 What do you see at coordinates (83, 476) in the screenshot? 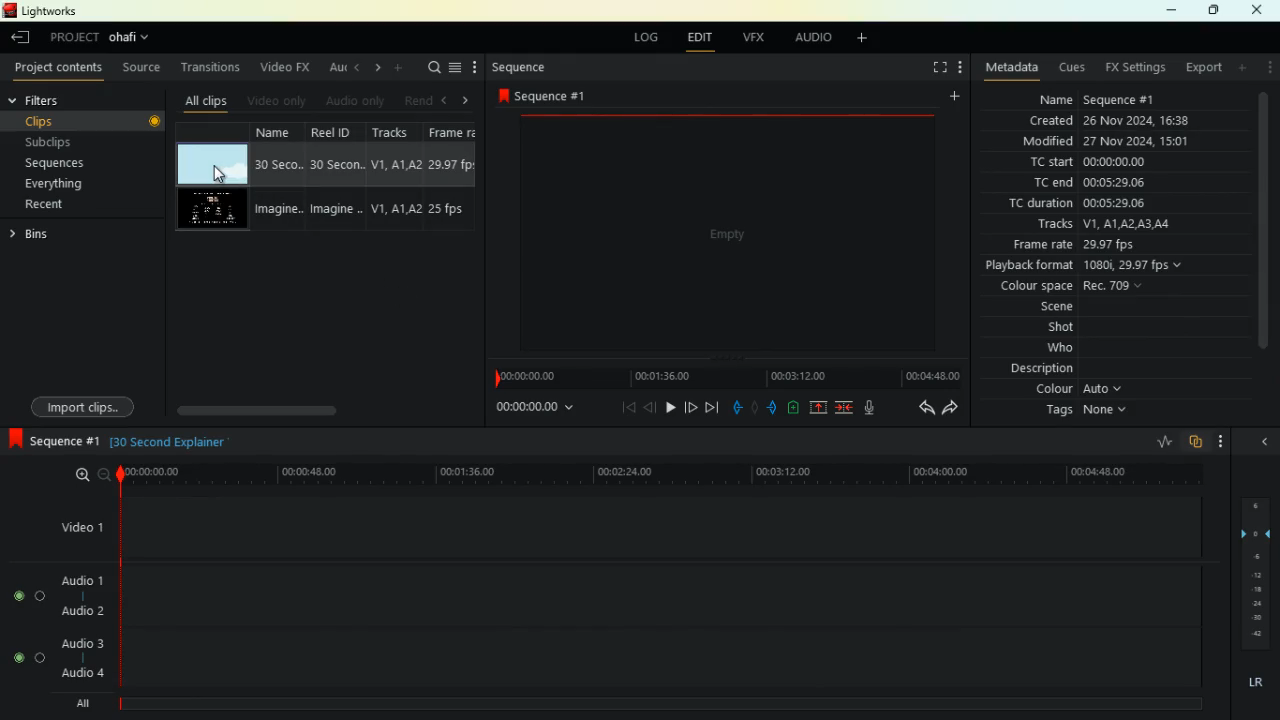
I see `zoom` at bounding box center [83, 476].